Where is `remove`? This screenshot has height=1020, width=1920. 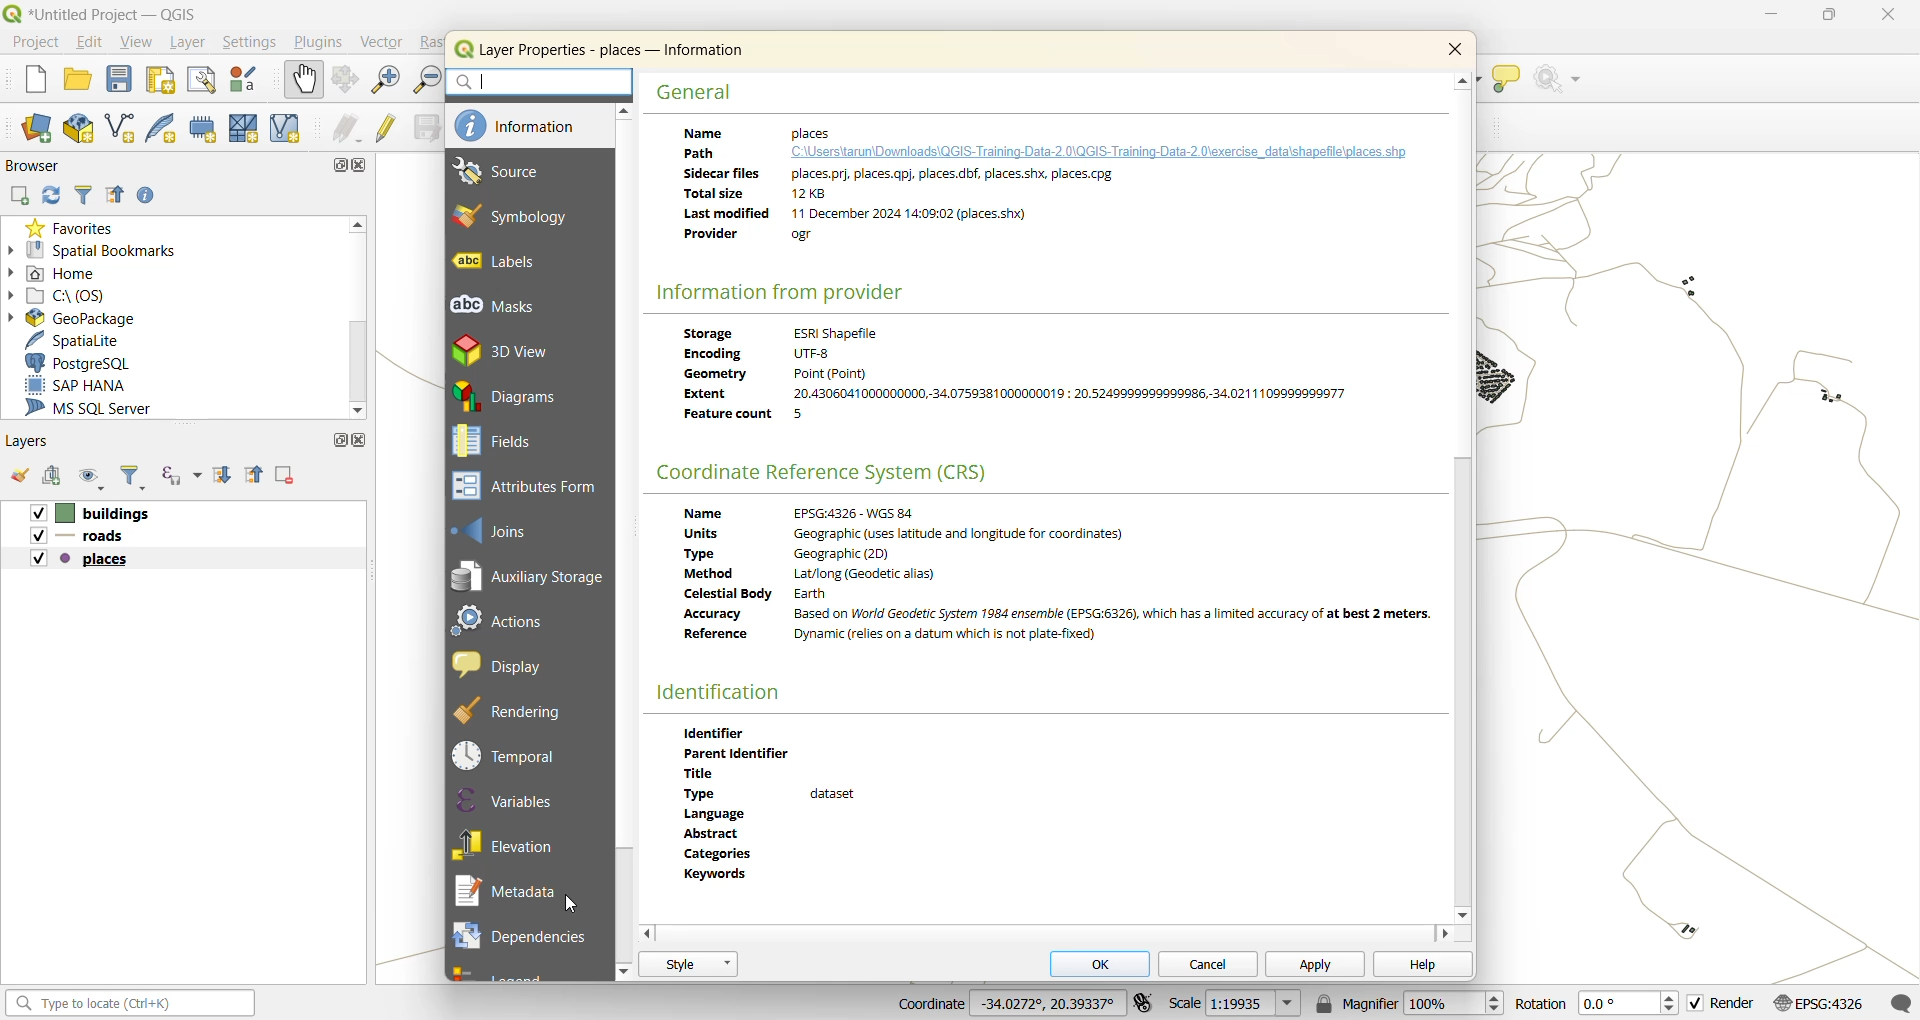
remove is located at coordinates (282, 473).